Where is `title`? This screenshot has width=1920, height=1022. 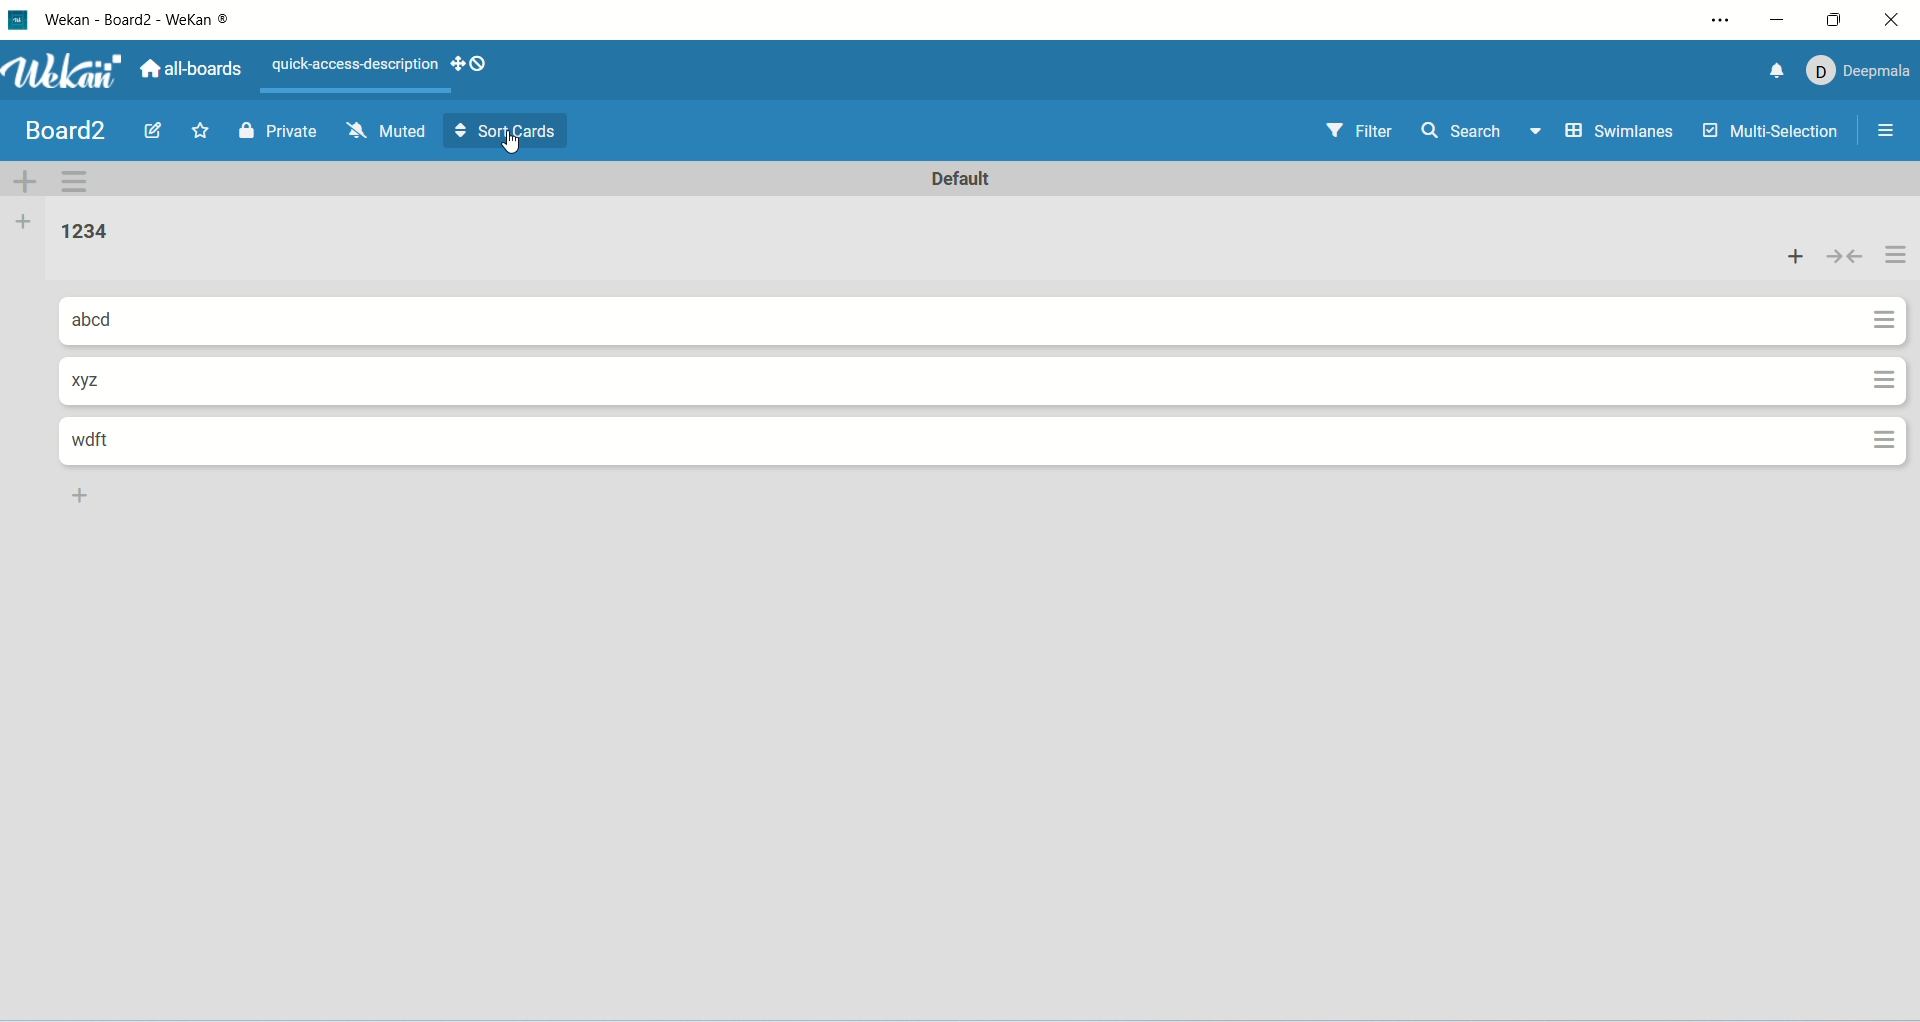 title is located at coordinates (155, 21).